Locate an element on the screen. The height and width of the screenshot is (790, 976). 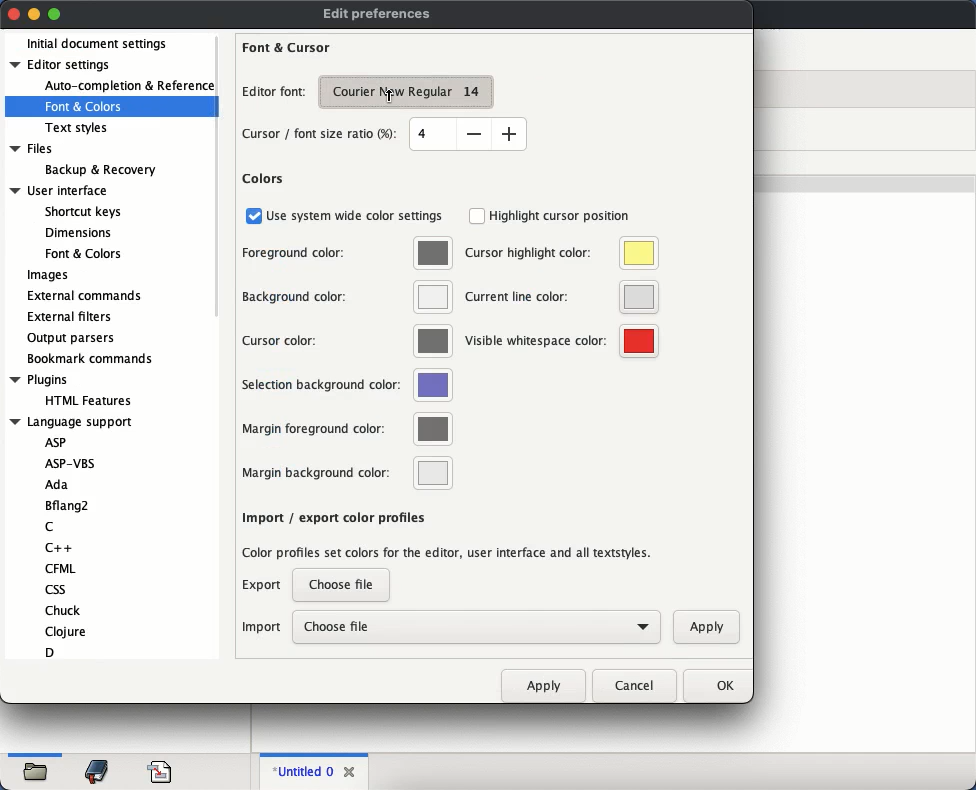
courier new regular is located at coordinates (406, 93).